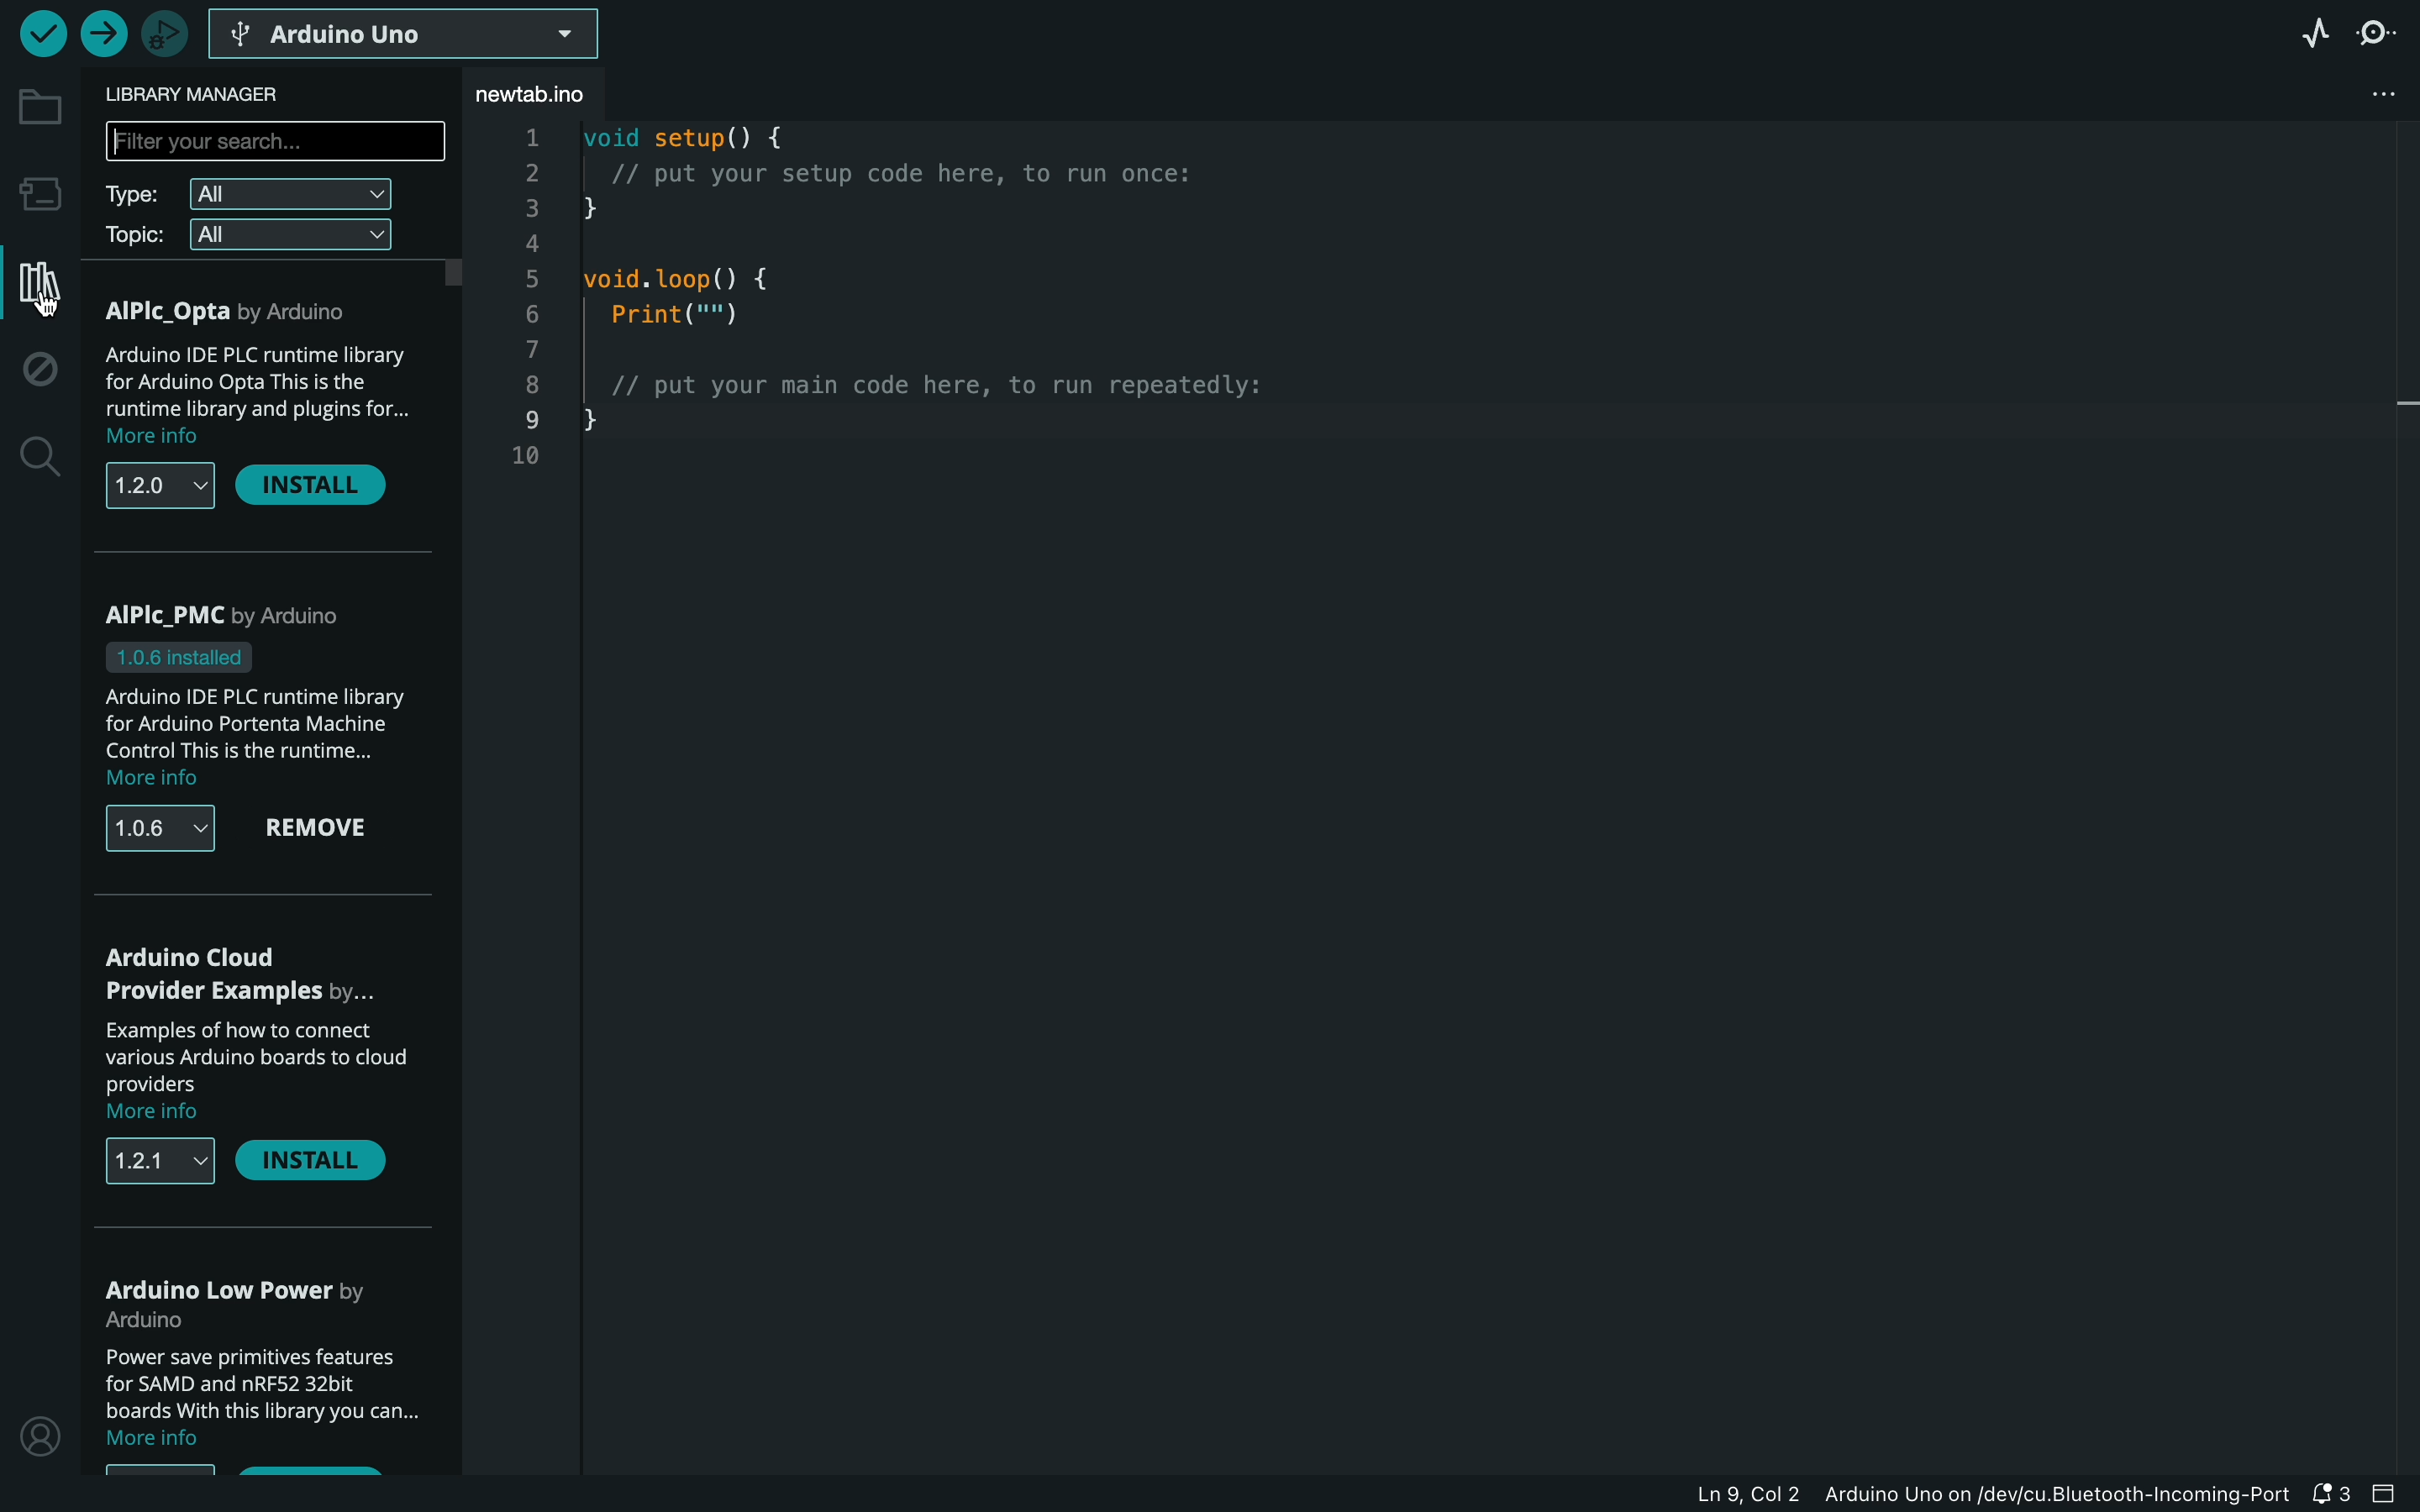 The image size is (2420, 1512). Describe the element at coordinates (317, 1165) in the screenshot. I see `install` at that location.